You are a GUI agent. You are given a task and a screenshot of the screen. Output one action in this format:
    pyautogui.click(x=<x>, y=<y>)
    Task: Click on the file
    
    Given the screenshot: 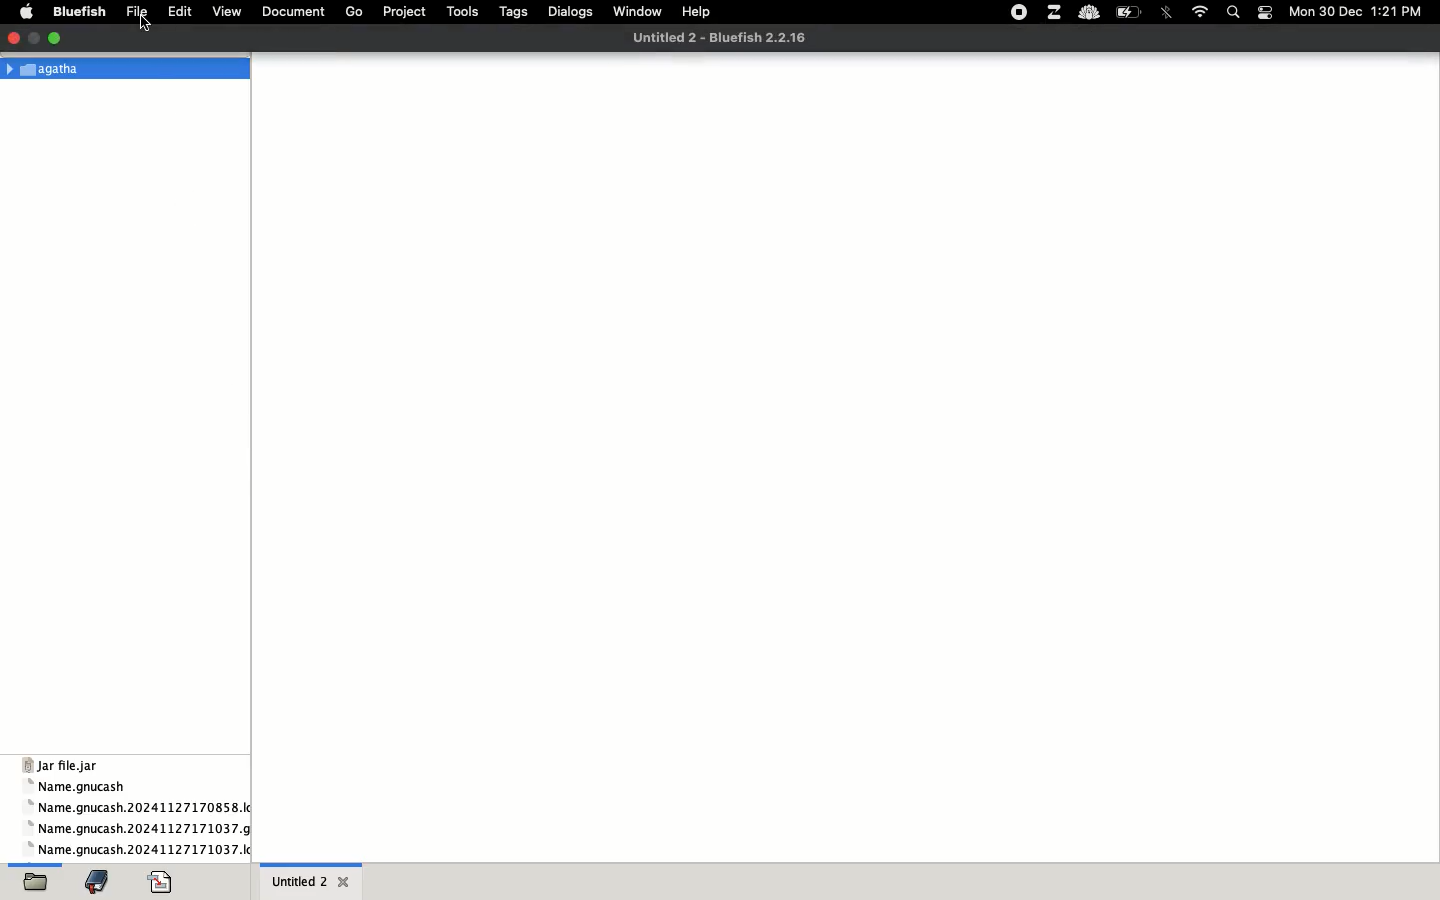 What is the action you would take?
    pyautogui.click(x=137, y=13)
    